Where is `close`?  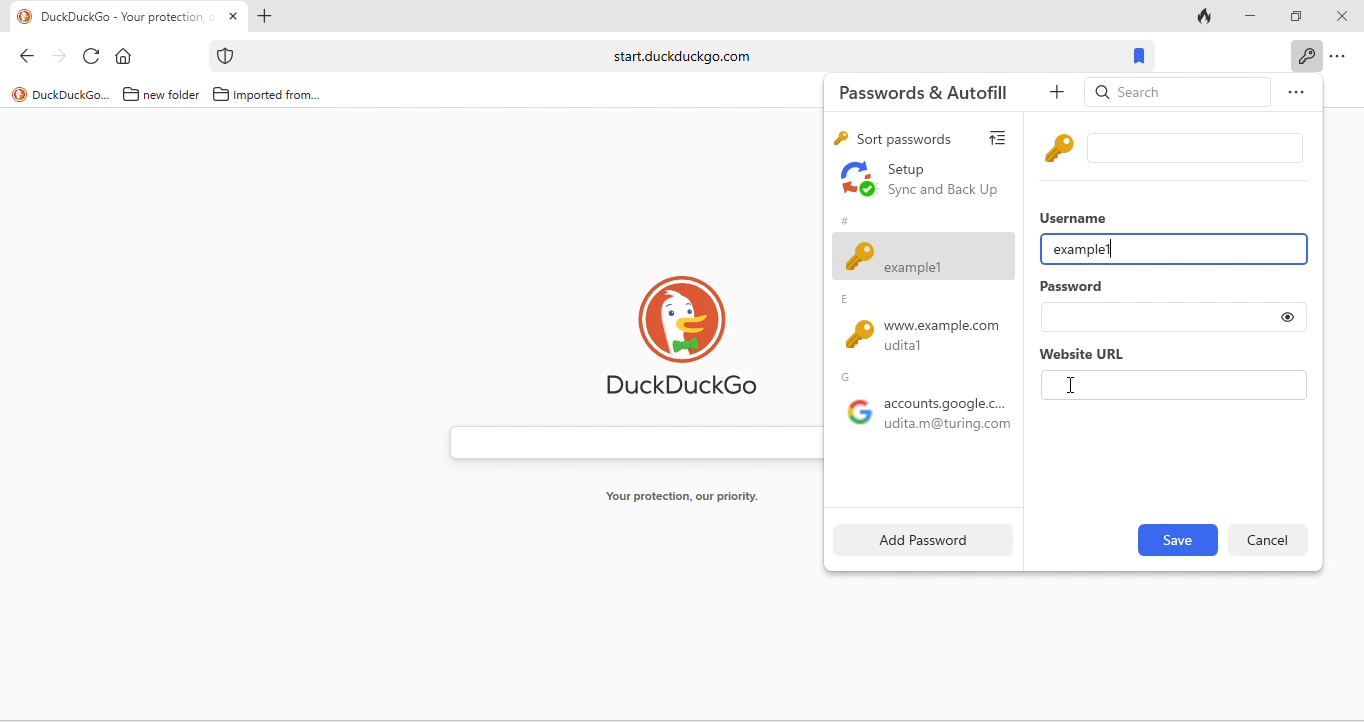
close is located at coordinates (1340, 17).